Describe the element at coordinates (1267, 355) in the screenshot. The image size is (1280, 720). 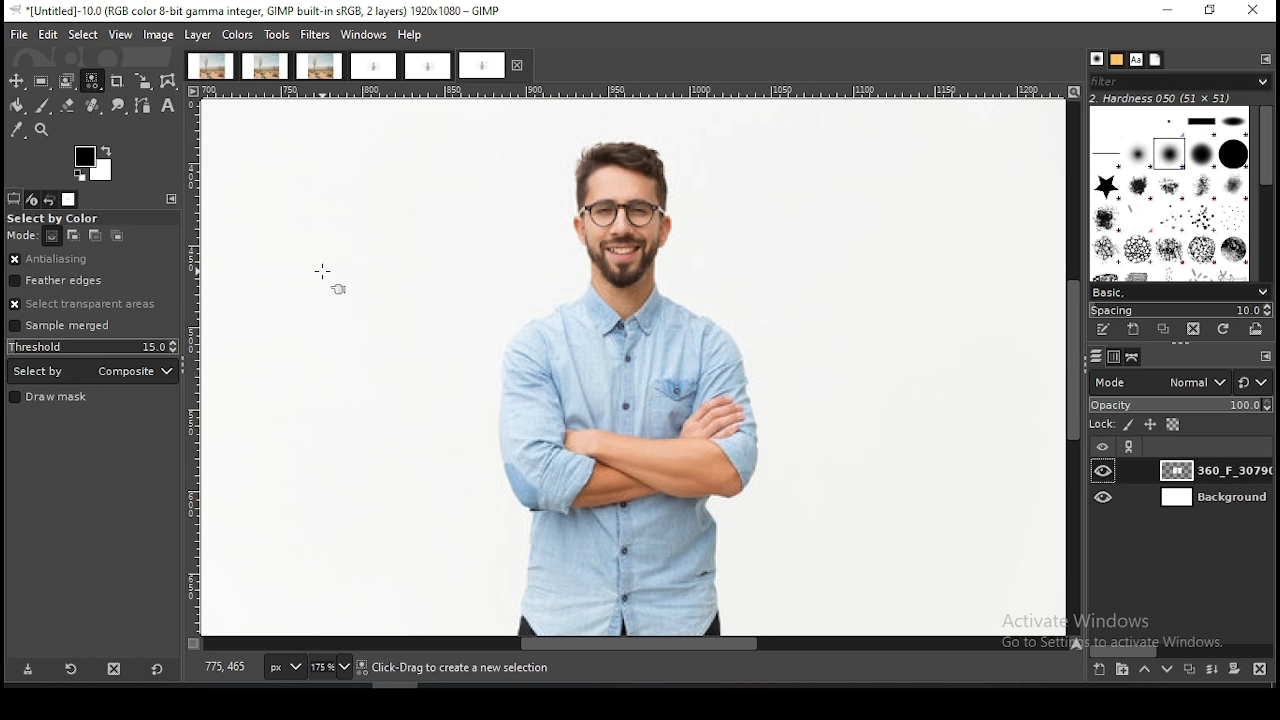
I see `configure this tab` at that location.